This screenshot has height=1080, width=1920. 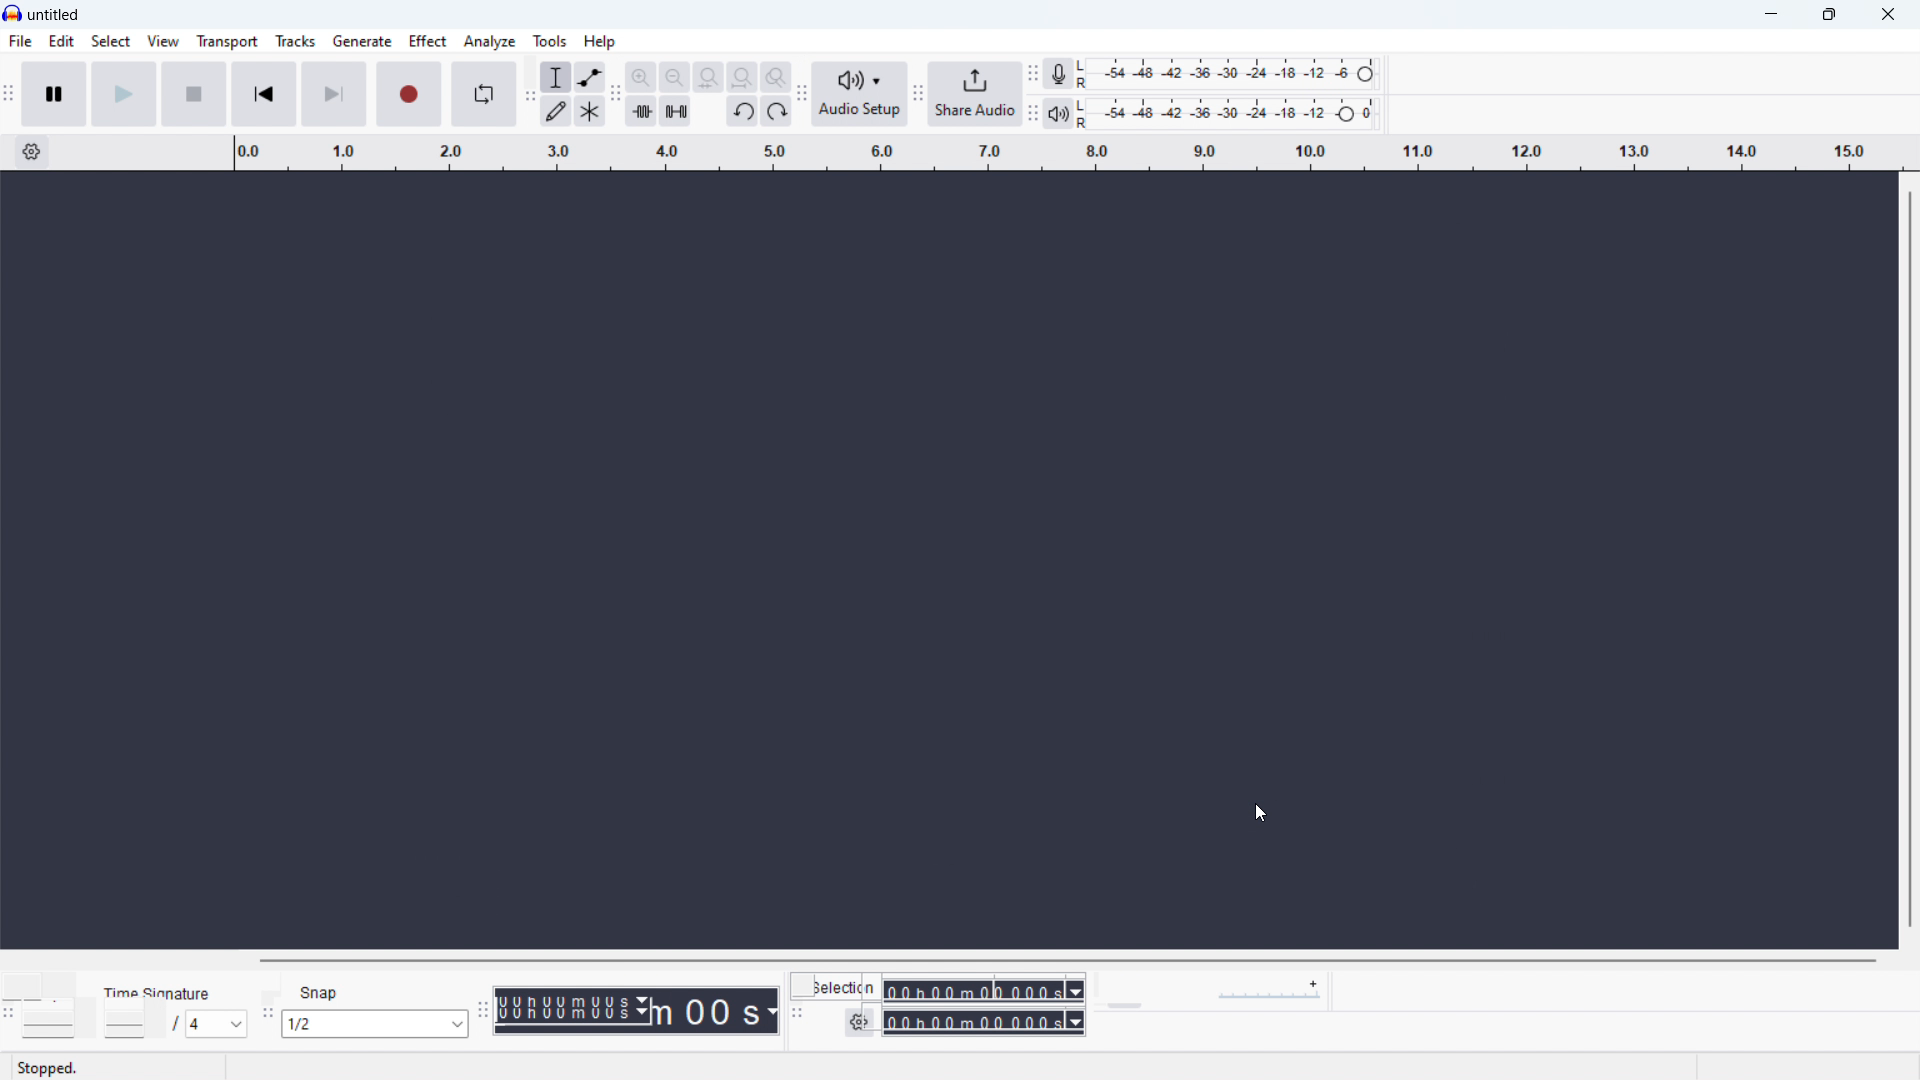 I want to click on edit, so click(x=63, y=42).